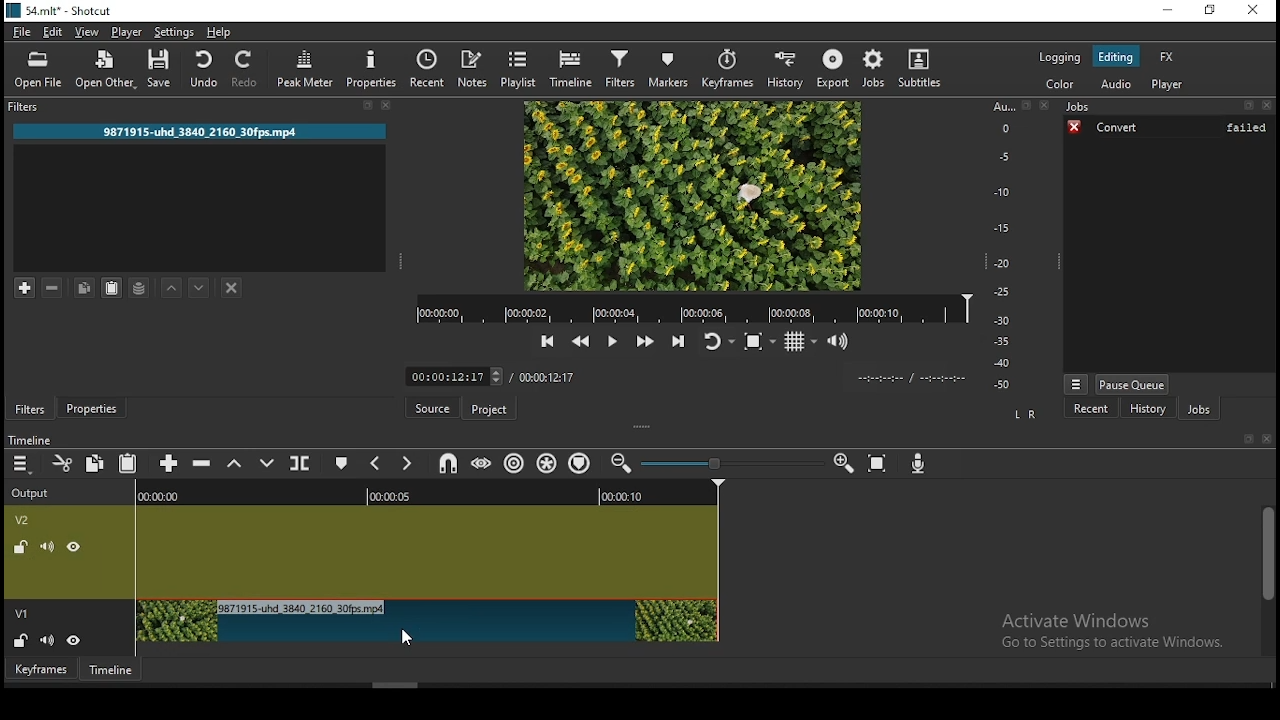 The width and height of the screenshot is (1280, 720). I want to click on cut, so click(63, 463).